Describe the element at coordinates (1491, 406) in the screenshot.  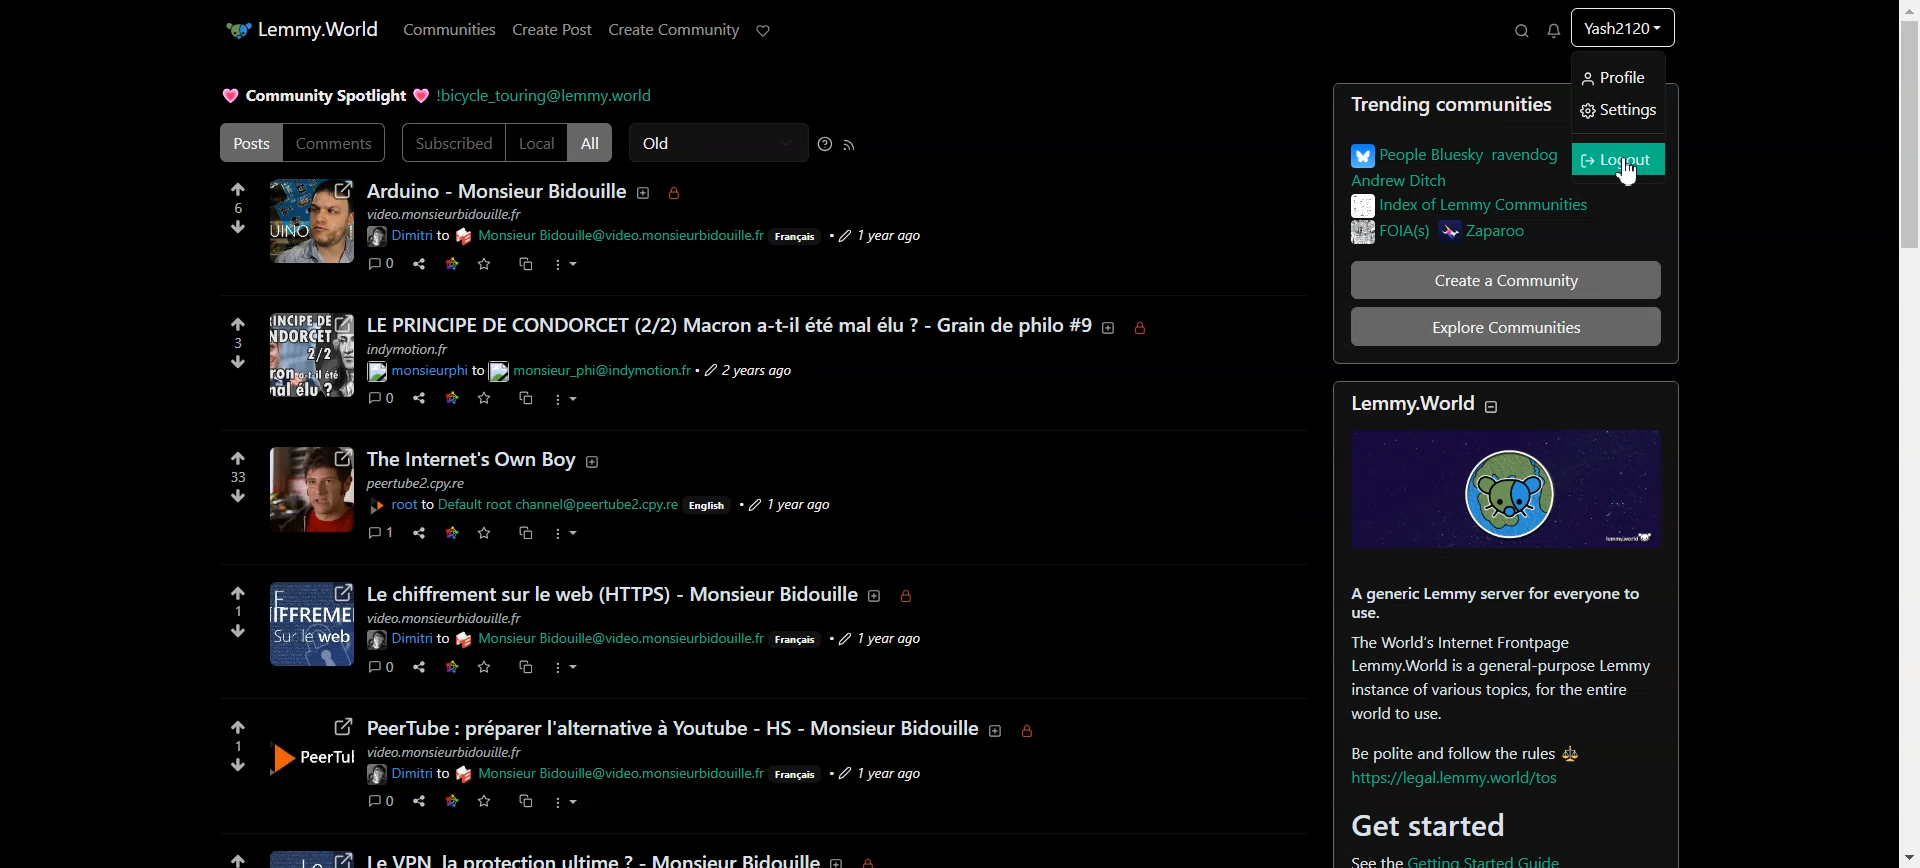
I see `Collapse` at that location.